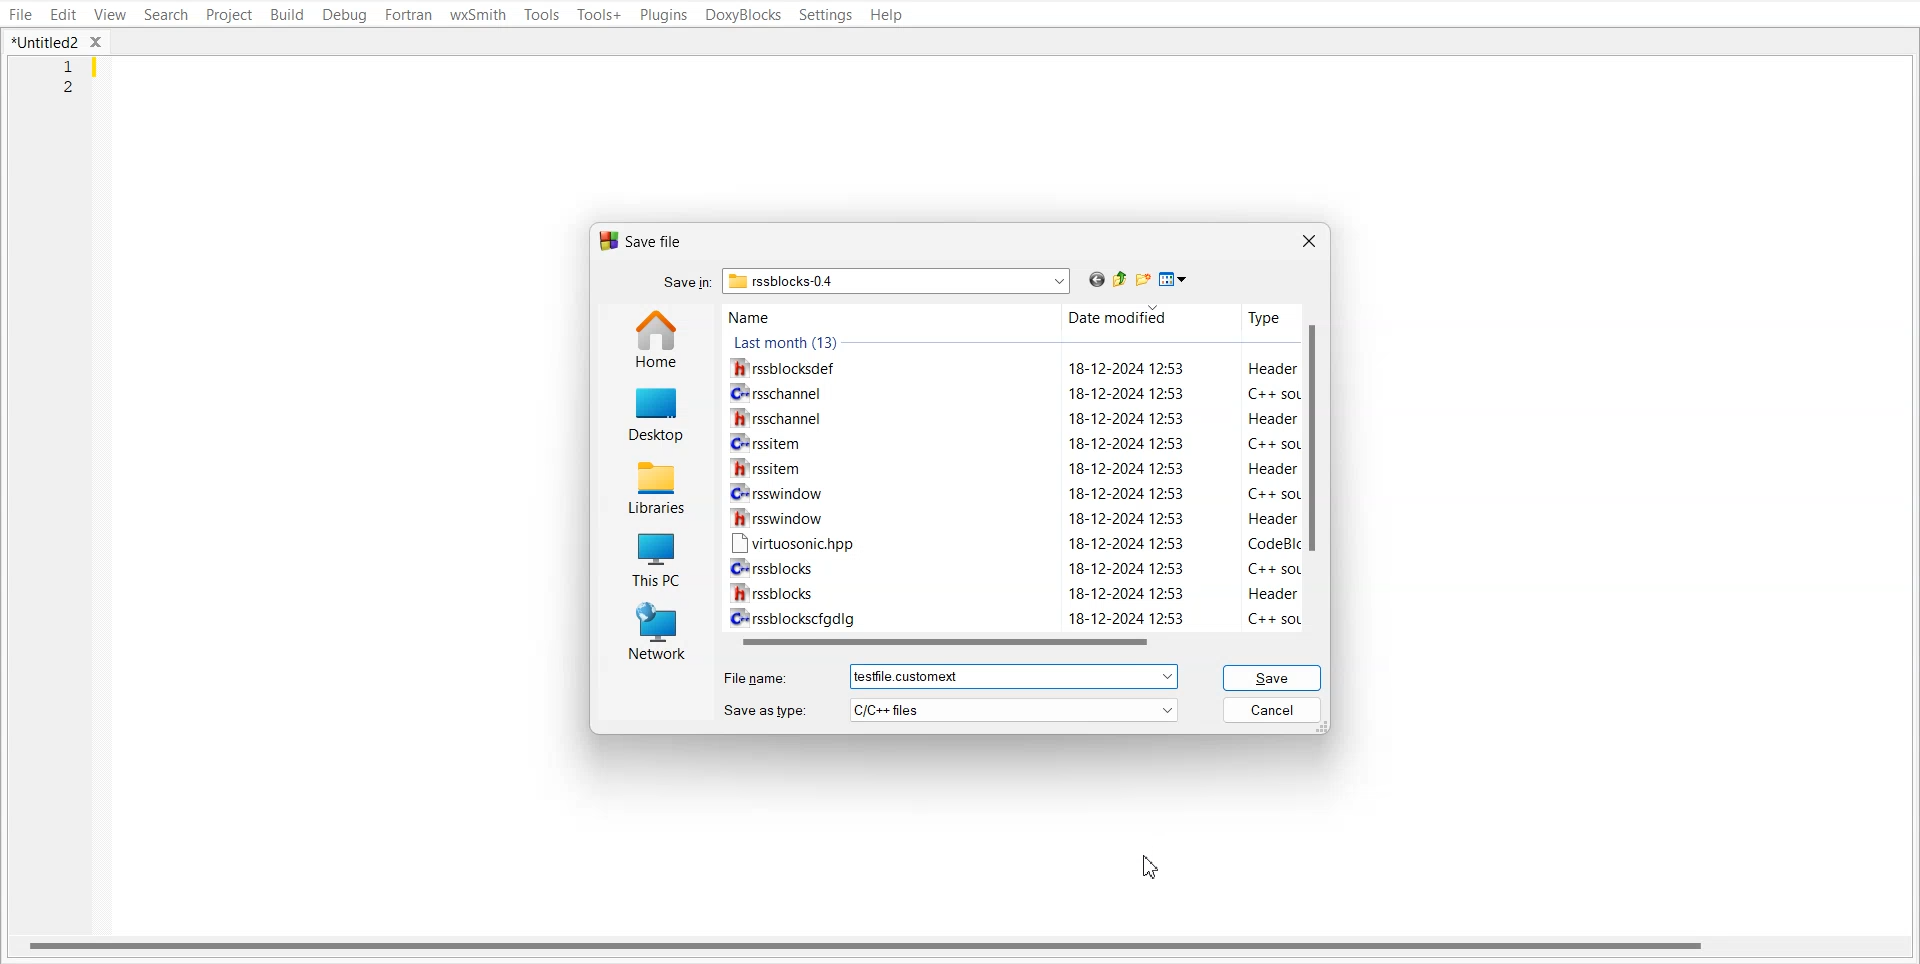  What do you see at coordinates (885, 316) in the screenshot?
I see `Name` at bounding box center [885, 316].